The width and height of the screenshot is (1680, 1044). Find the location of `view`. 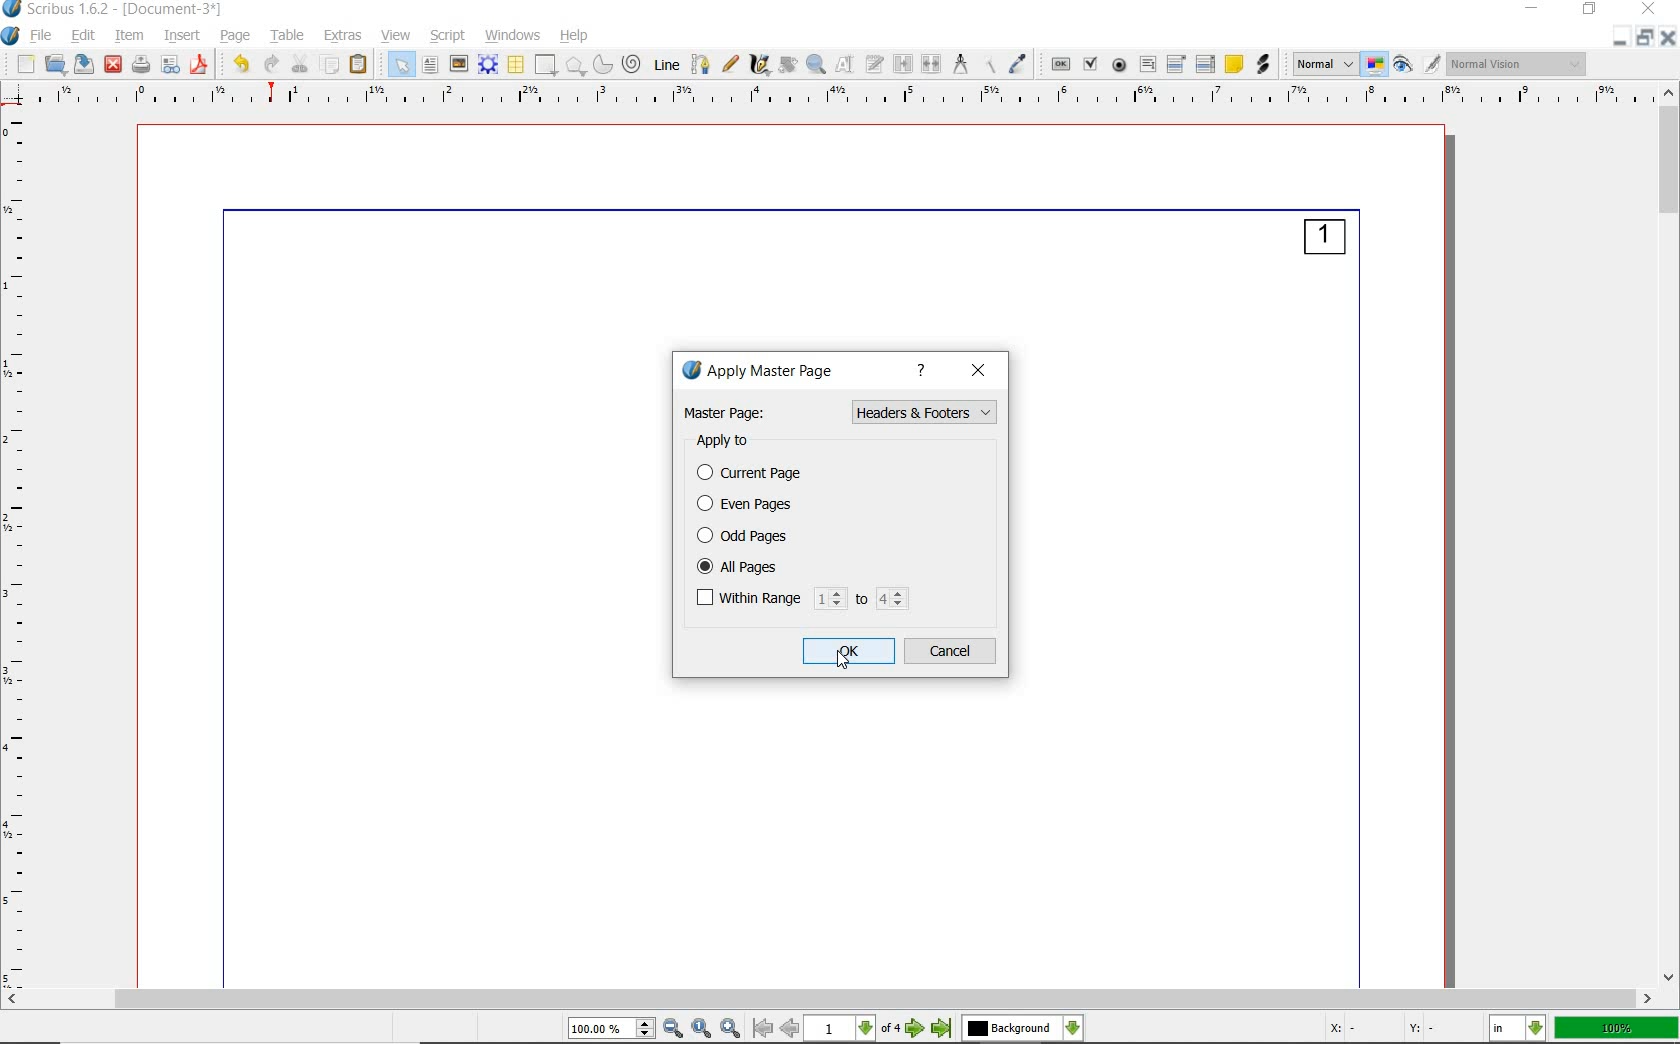

view is located at coordinates (396, 34).